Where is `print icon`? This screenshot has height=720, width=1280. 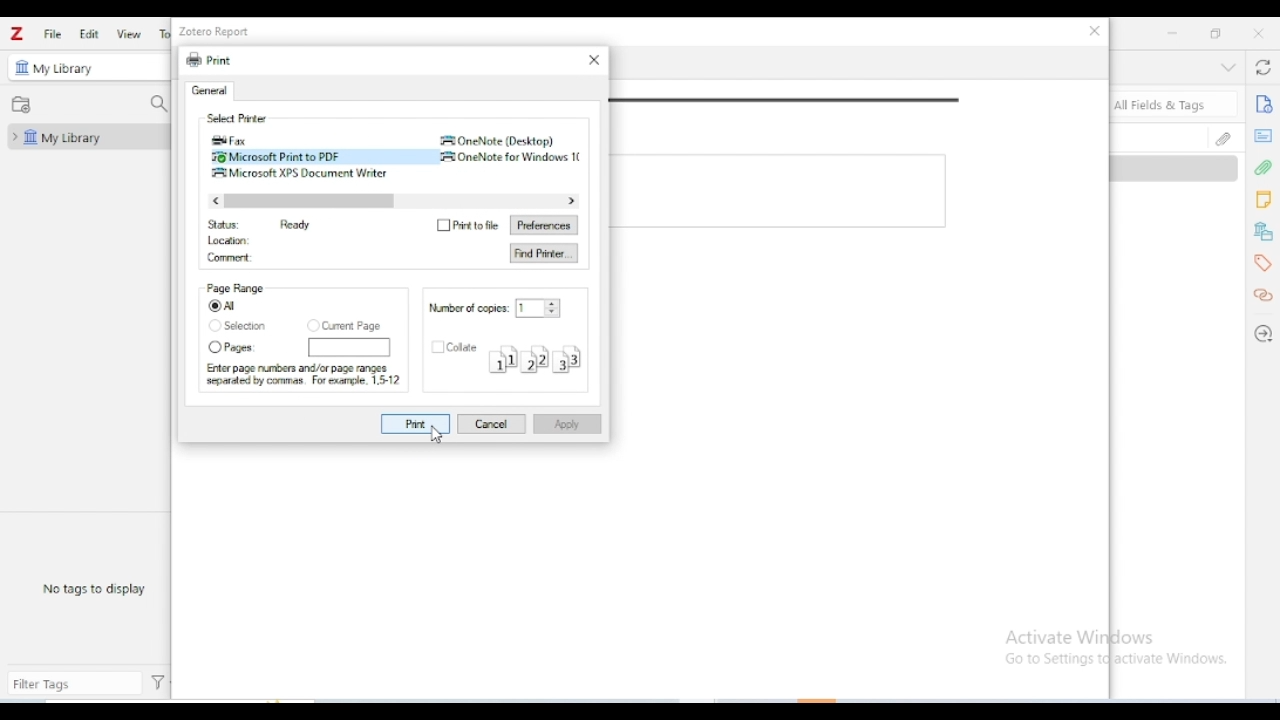 print icon is located at coordinates (194, 60).